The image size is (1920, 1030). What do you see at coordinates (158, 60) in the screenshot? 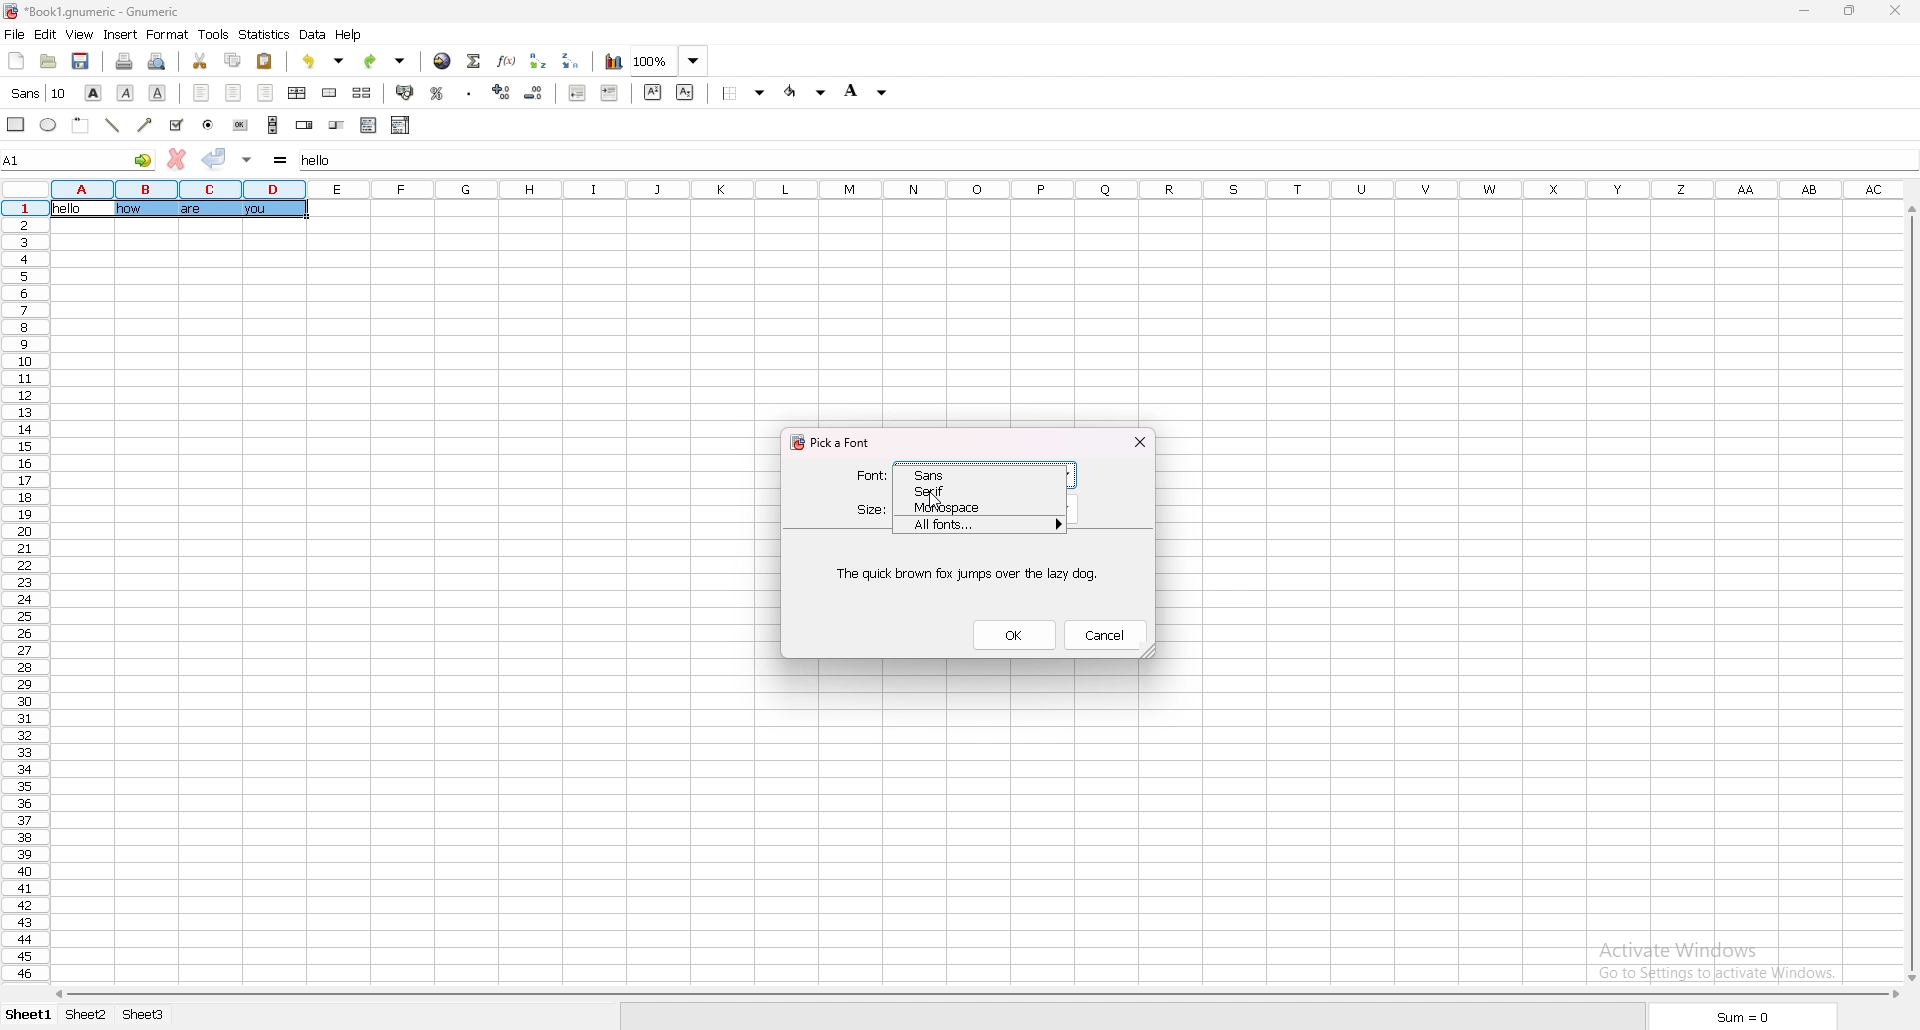
I see `print preview` at bounding box center [158, 60].